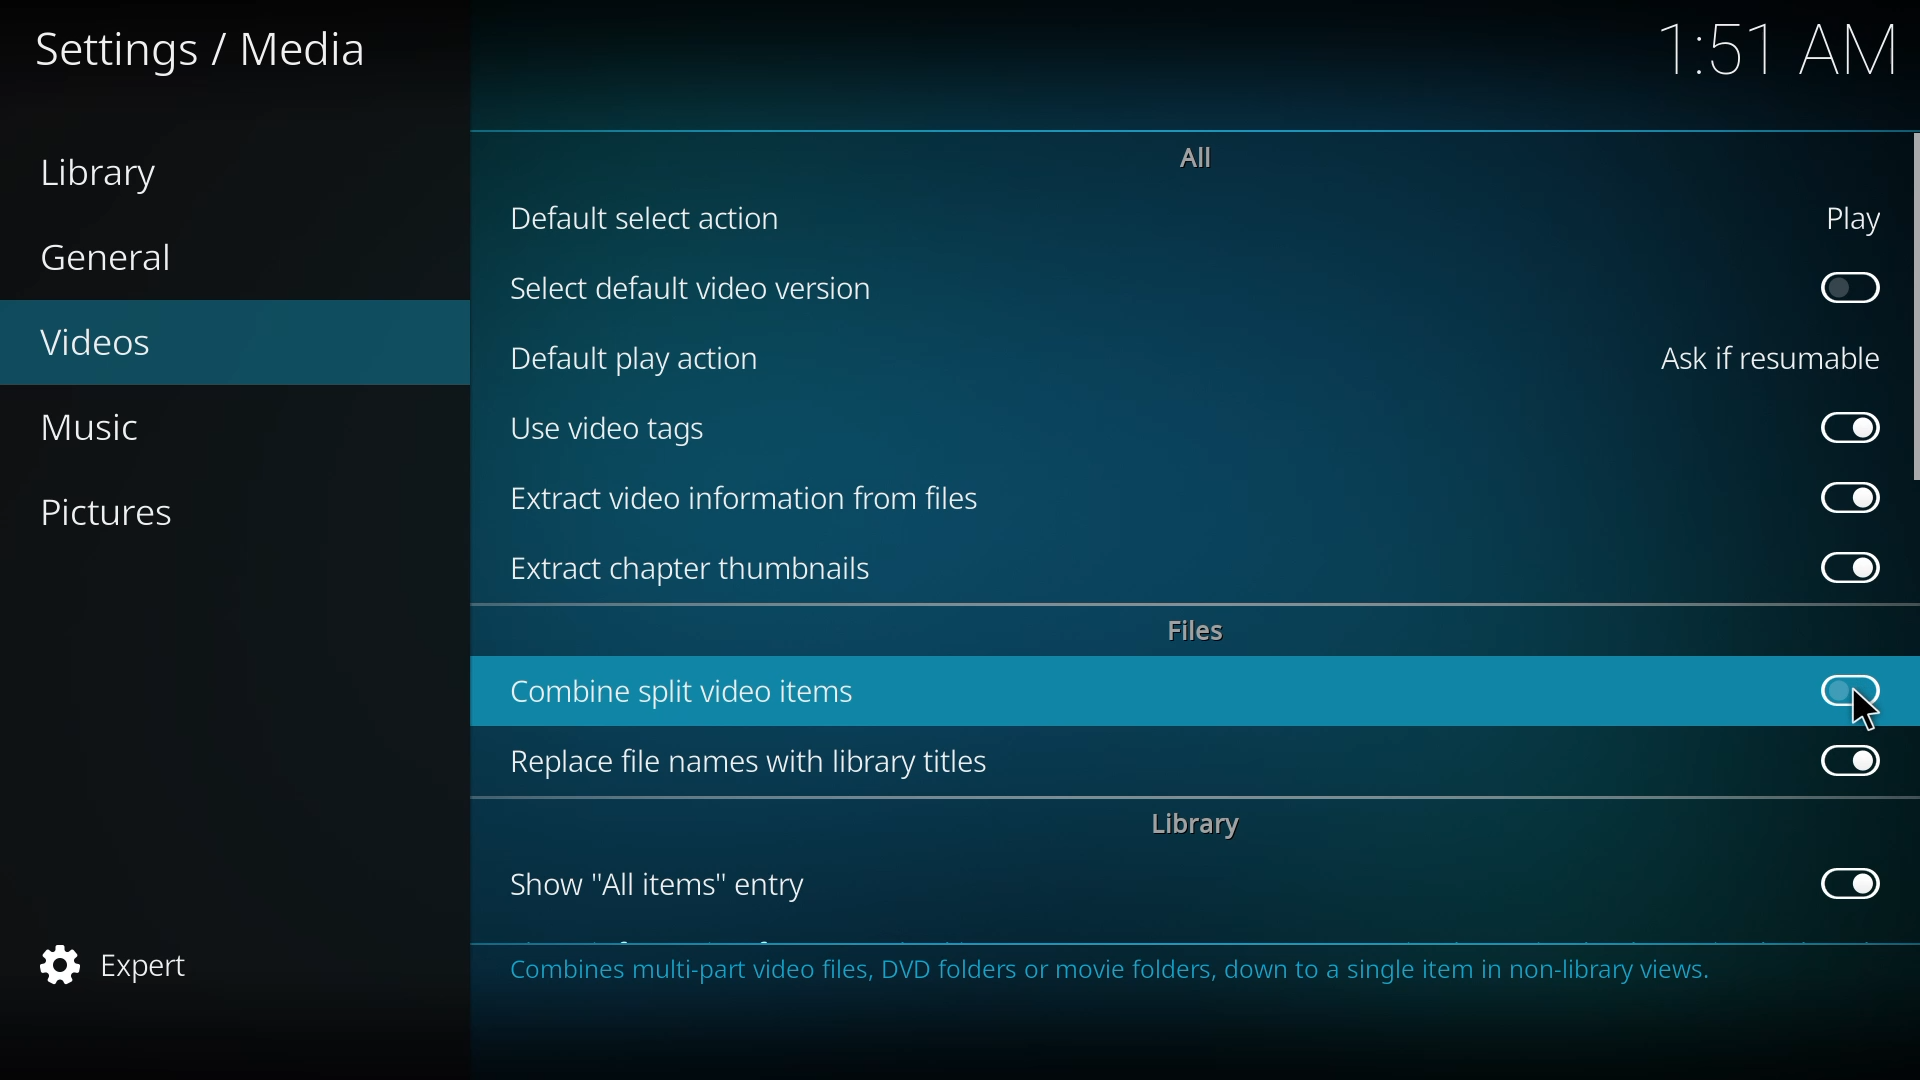 The width and height of the screenshot is (1920, 1080). Describe the element at coordinates (1864, 709) in the screenshot. I see `cursor` at that location.